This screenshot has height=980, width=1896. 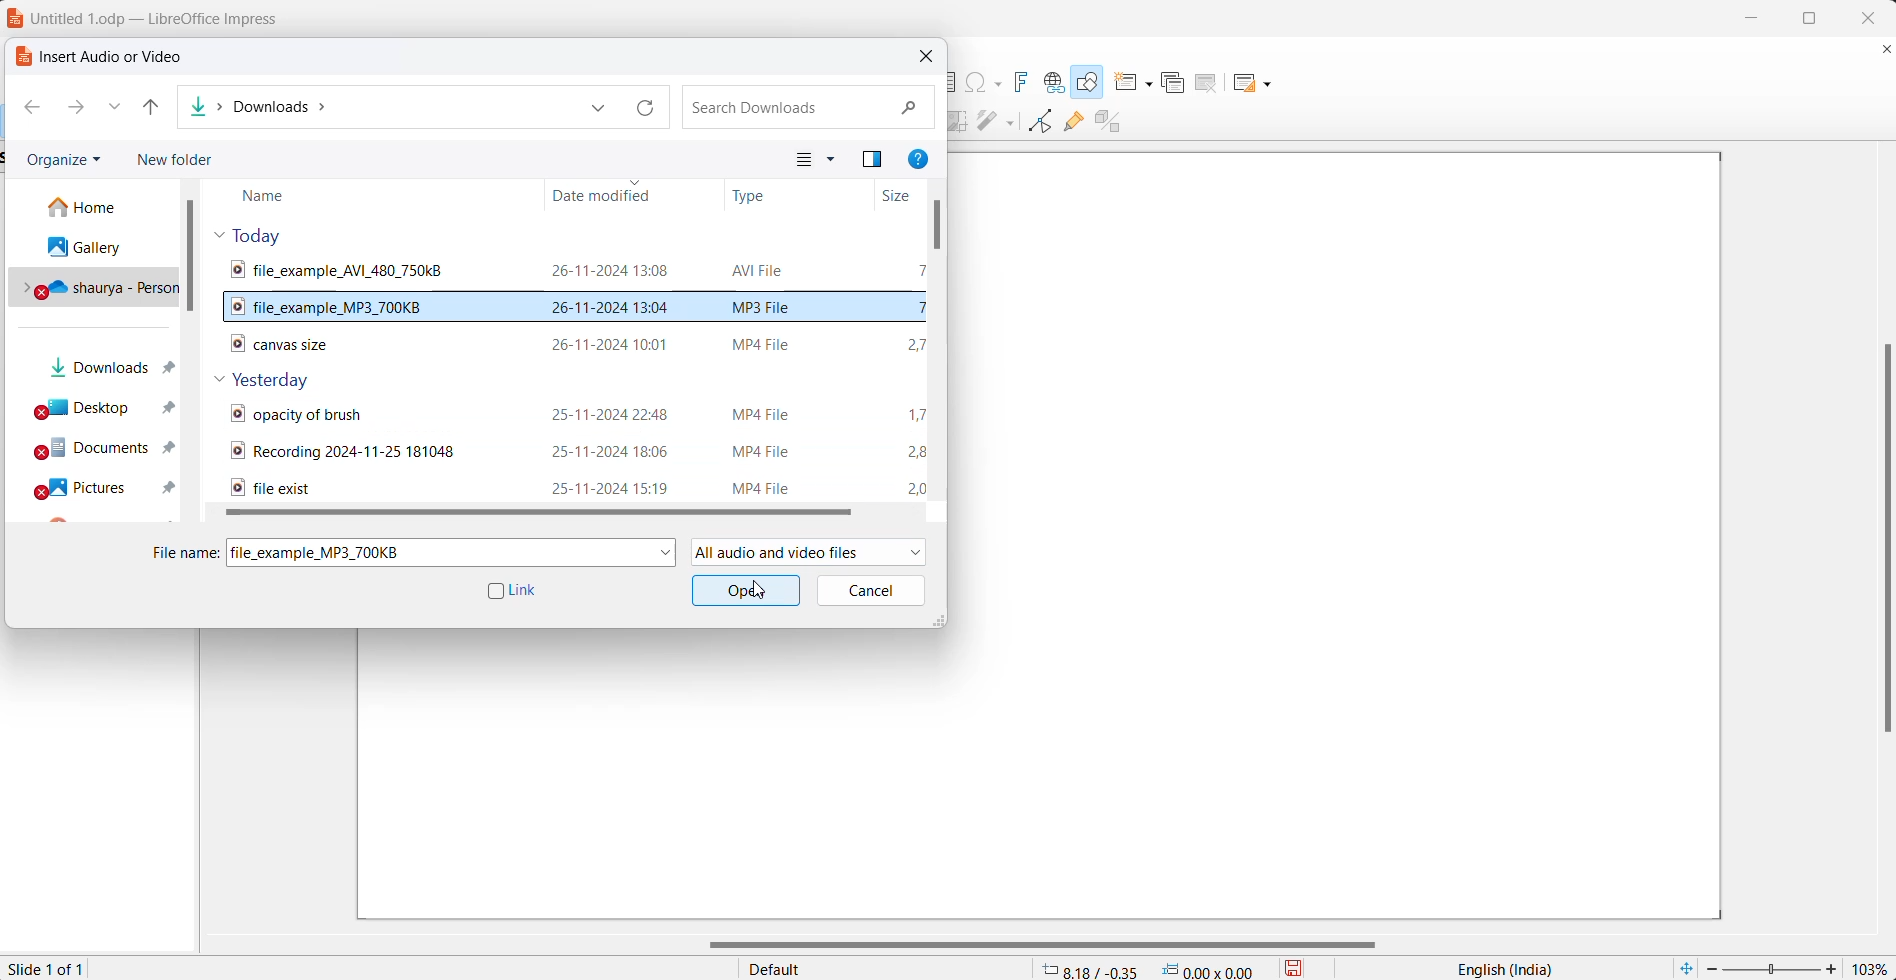 I want to click on video files date and time, so click(x=613, y=449).